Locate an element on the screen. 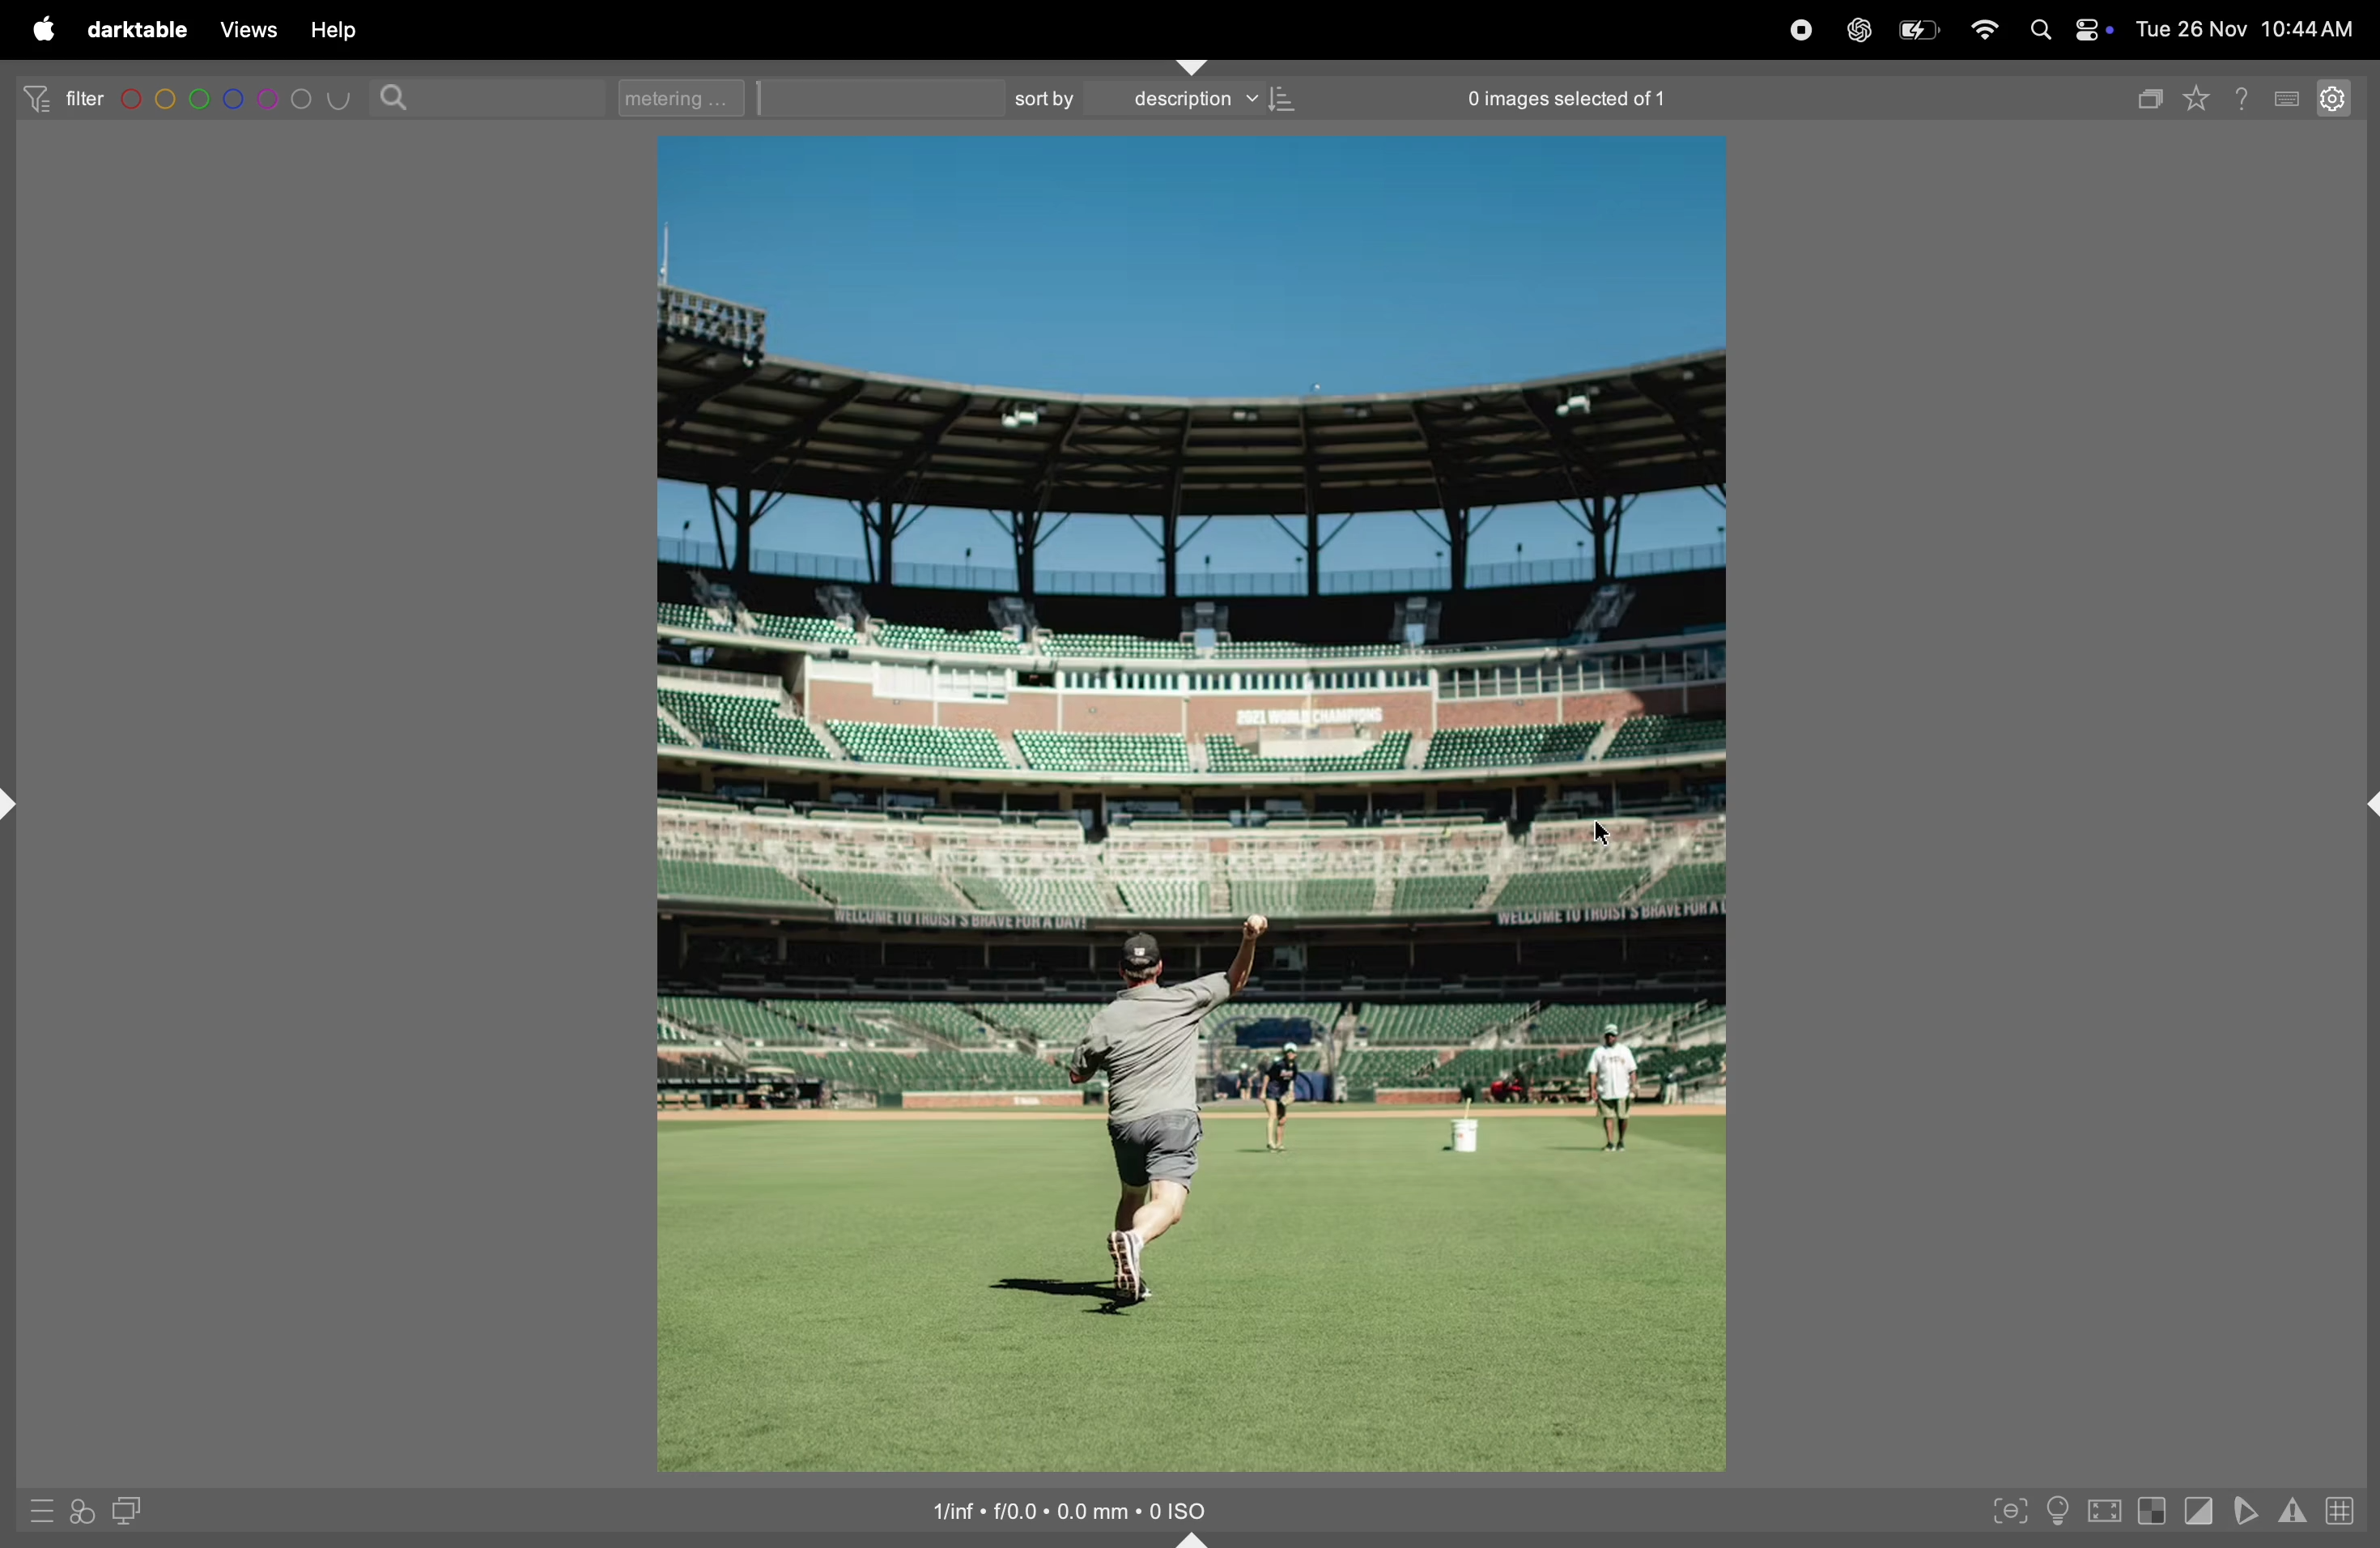  quick access for applying styles is located at coordinates (85, 1512).